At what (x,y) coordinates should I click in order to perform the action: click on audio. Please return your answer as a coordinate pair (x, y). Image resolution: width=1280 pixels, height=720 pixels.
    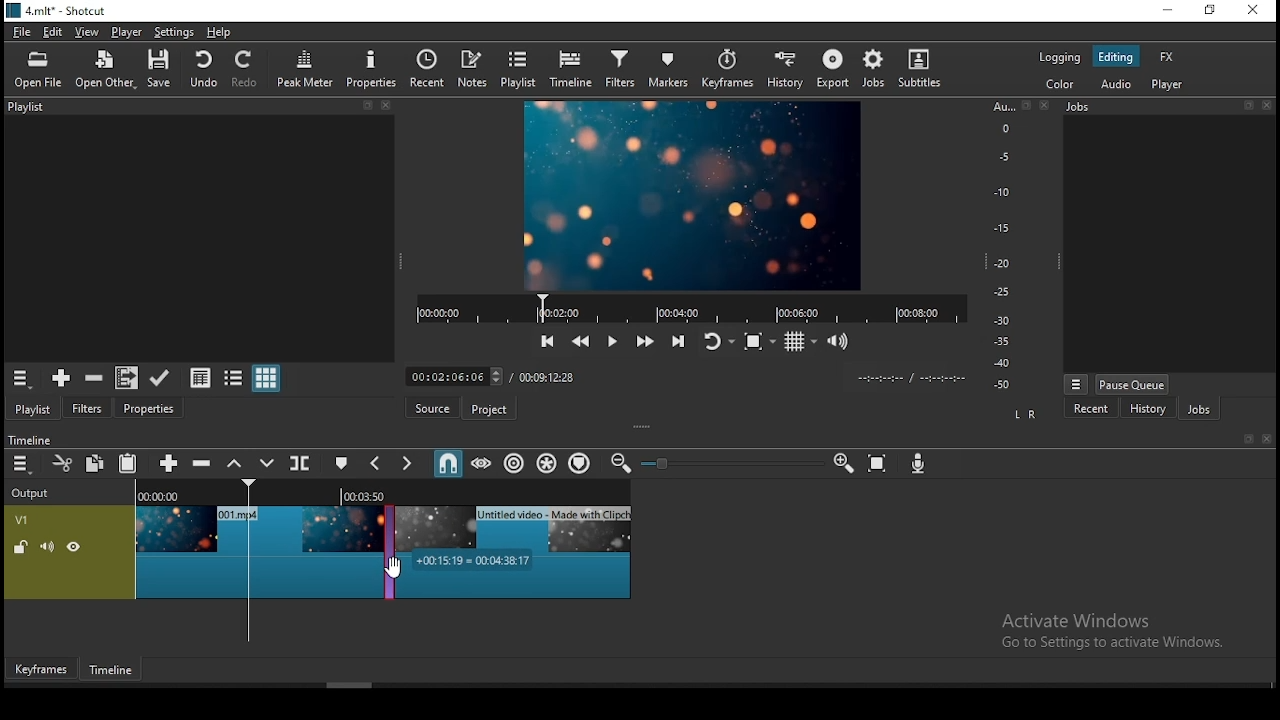
    Looking at the image, I should click on (1120, 84).